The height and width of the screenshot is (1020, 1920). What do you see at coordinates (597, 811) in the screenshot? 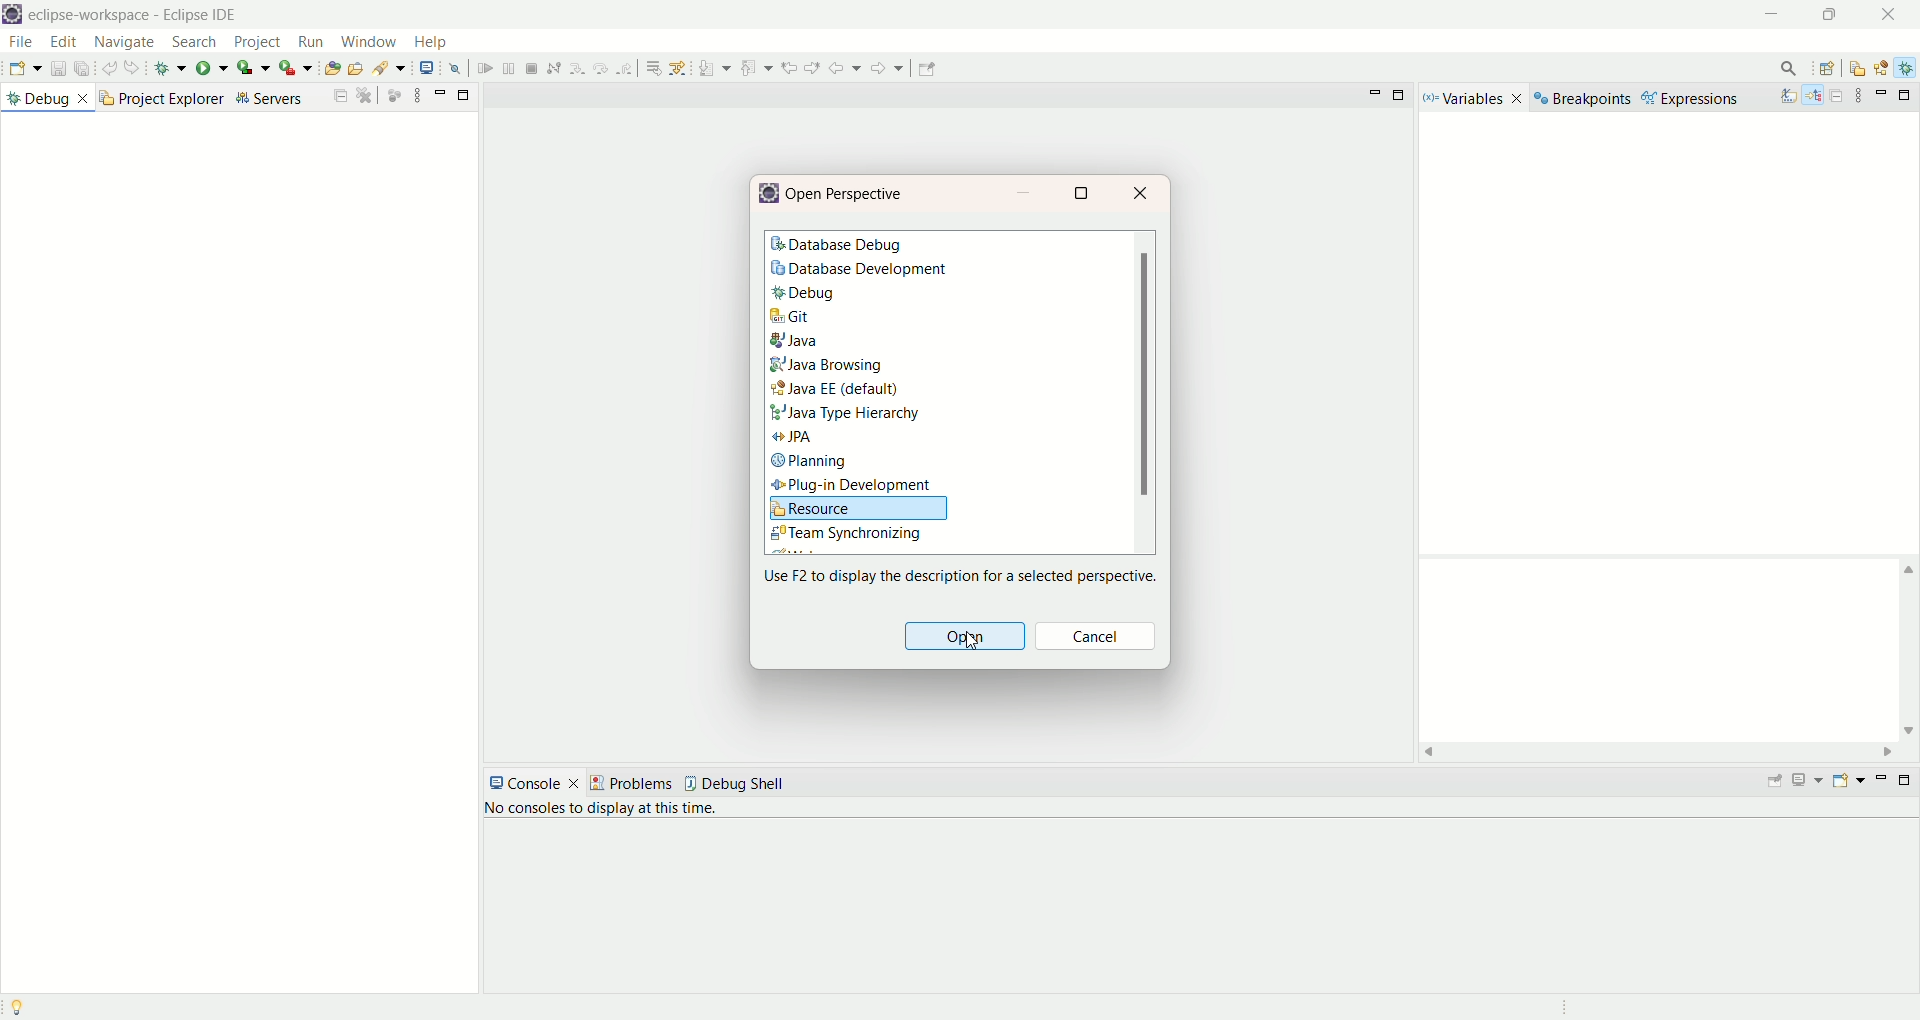
I see `no console to display at the time` at bounding box center [597, 811].